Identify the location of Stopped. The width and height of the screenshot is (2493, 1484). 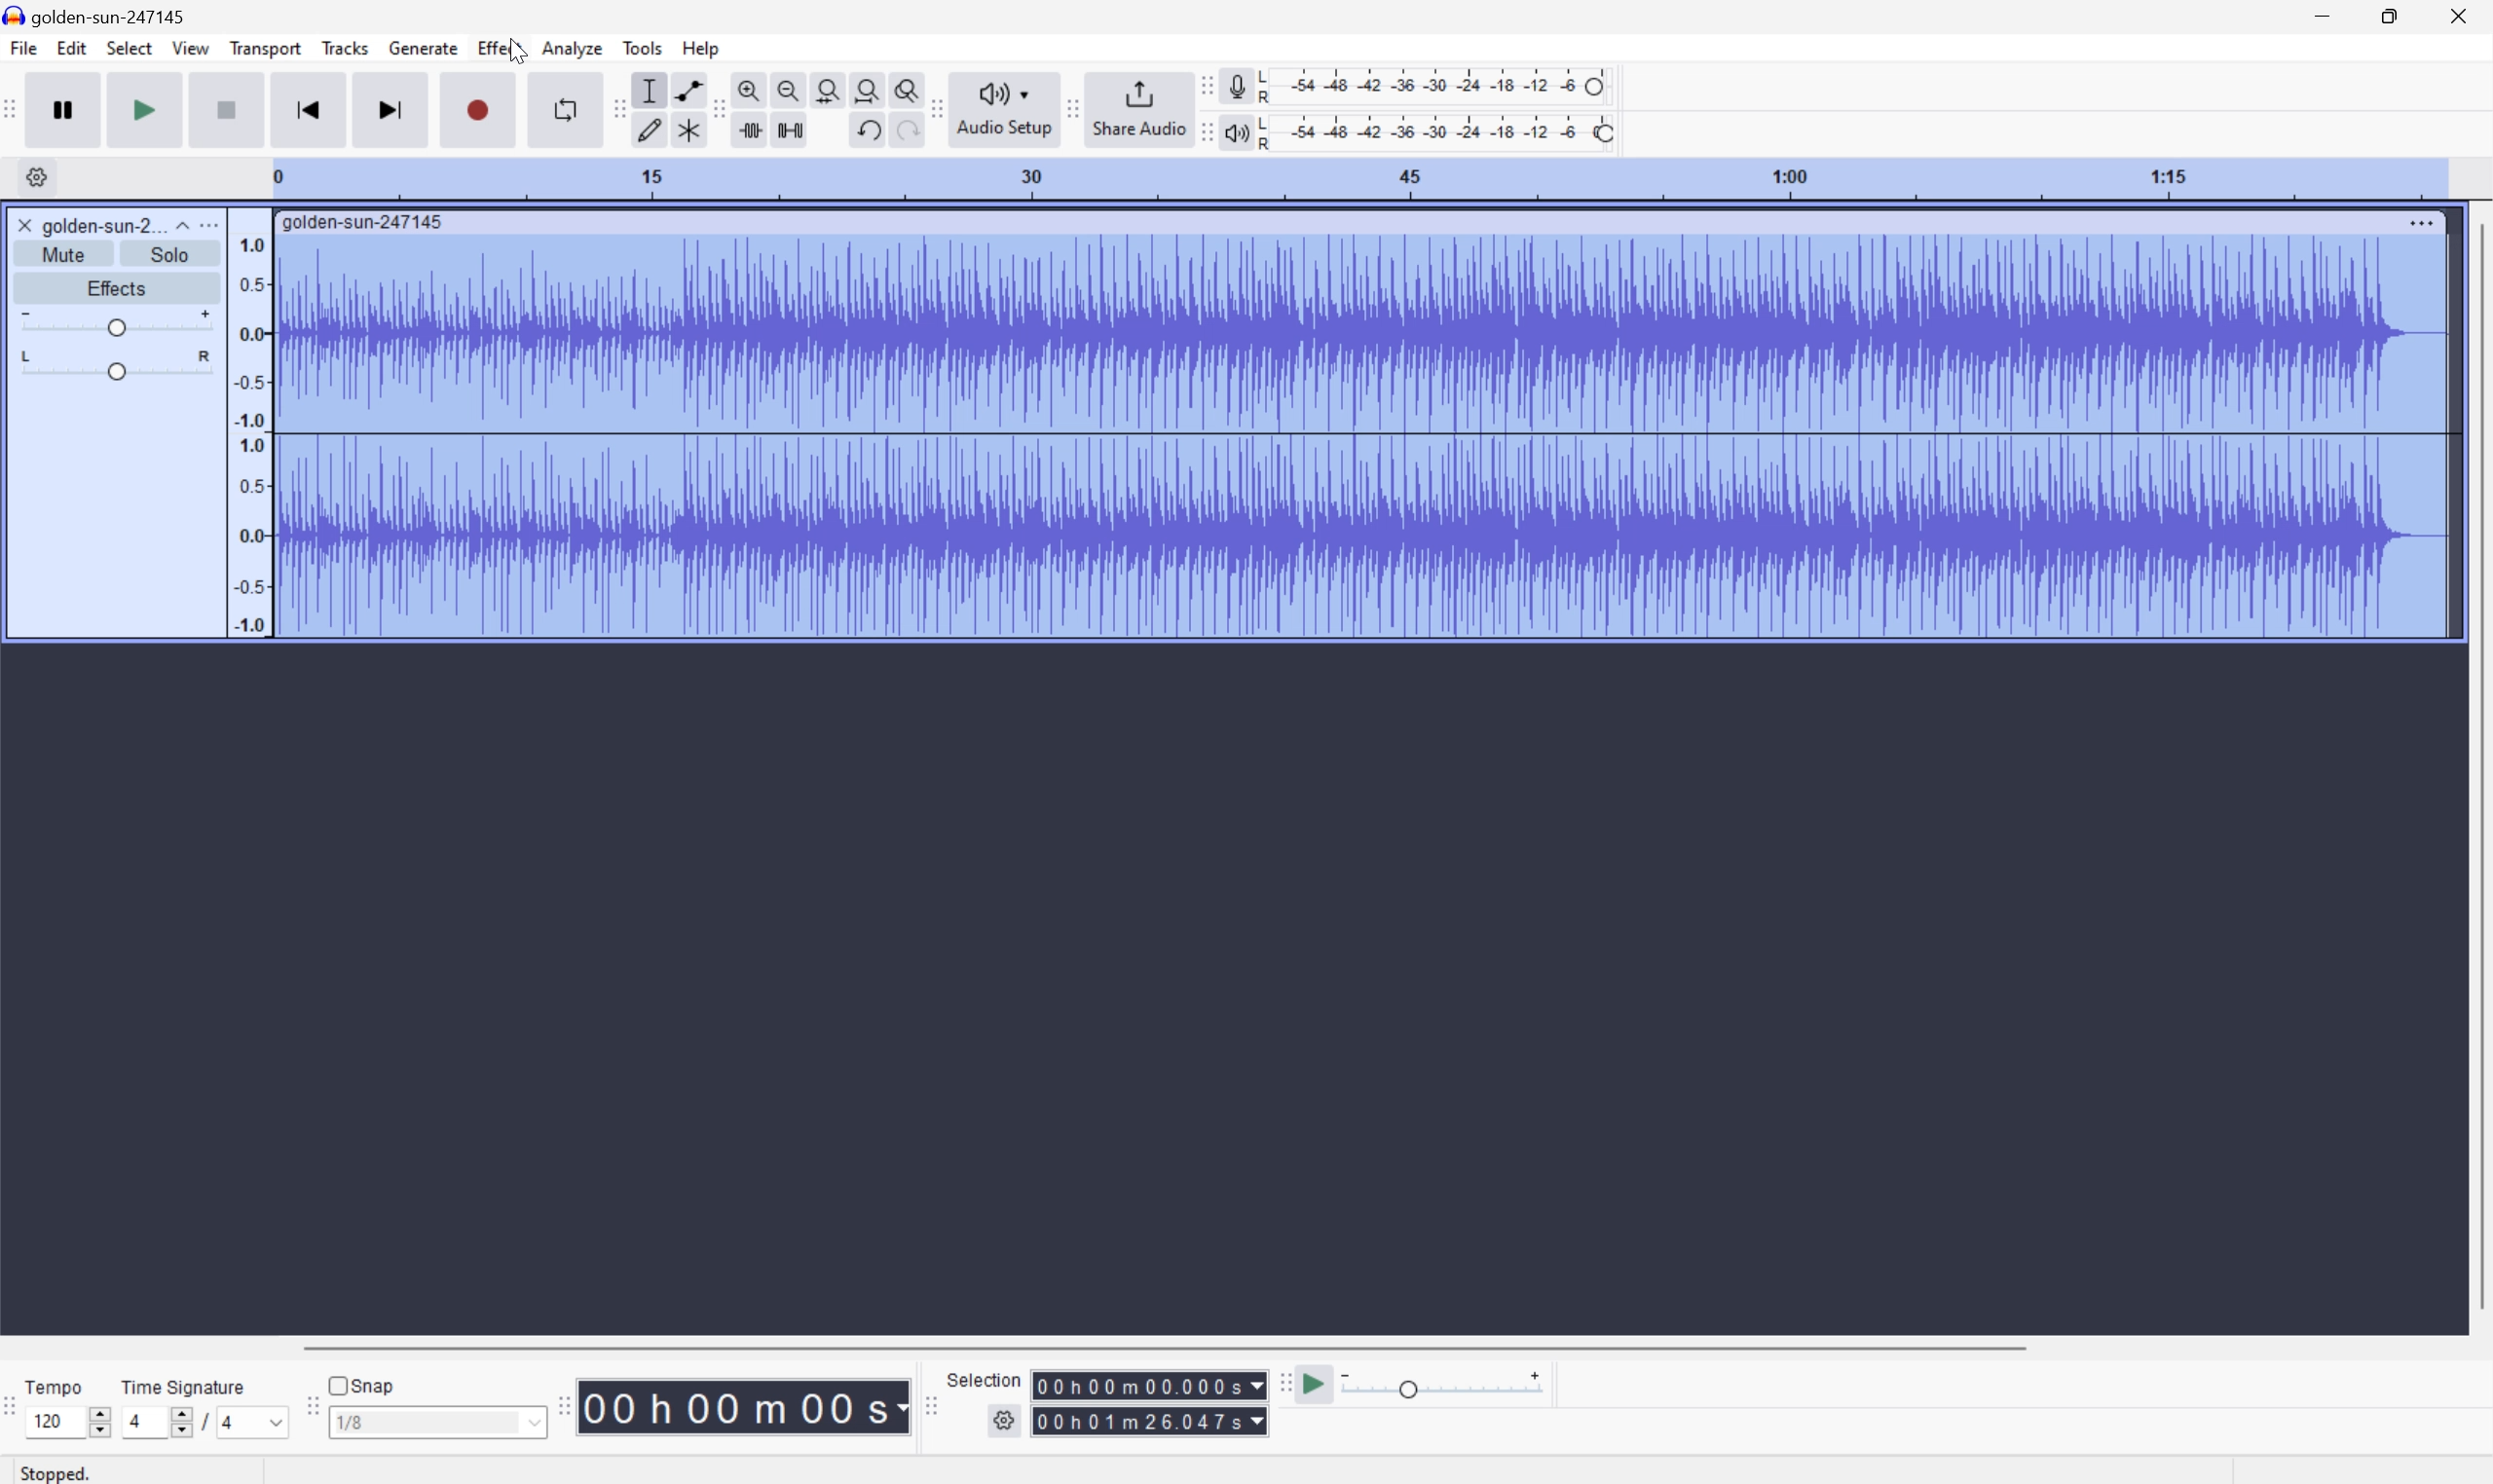
(58, 1471).